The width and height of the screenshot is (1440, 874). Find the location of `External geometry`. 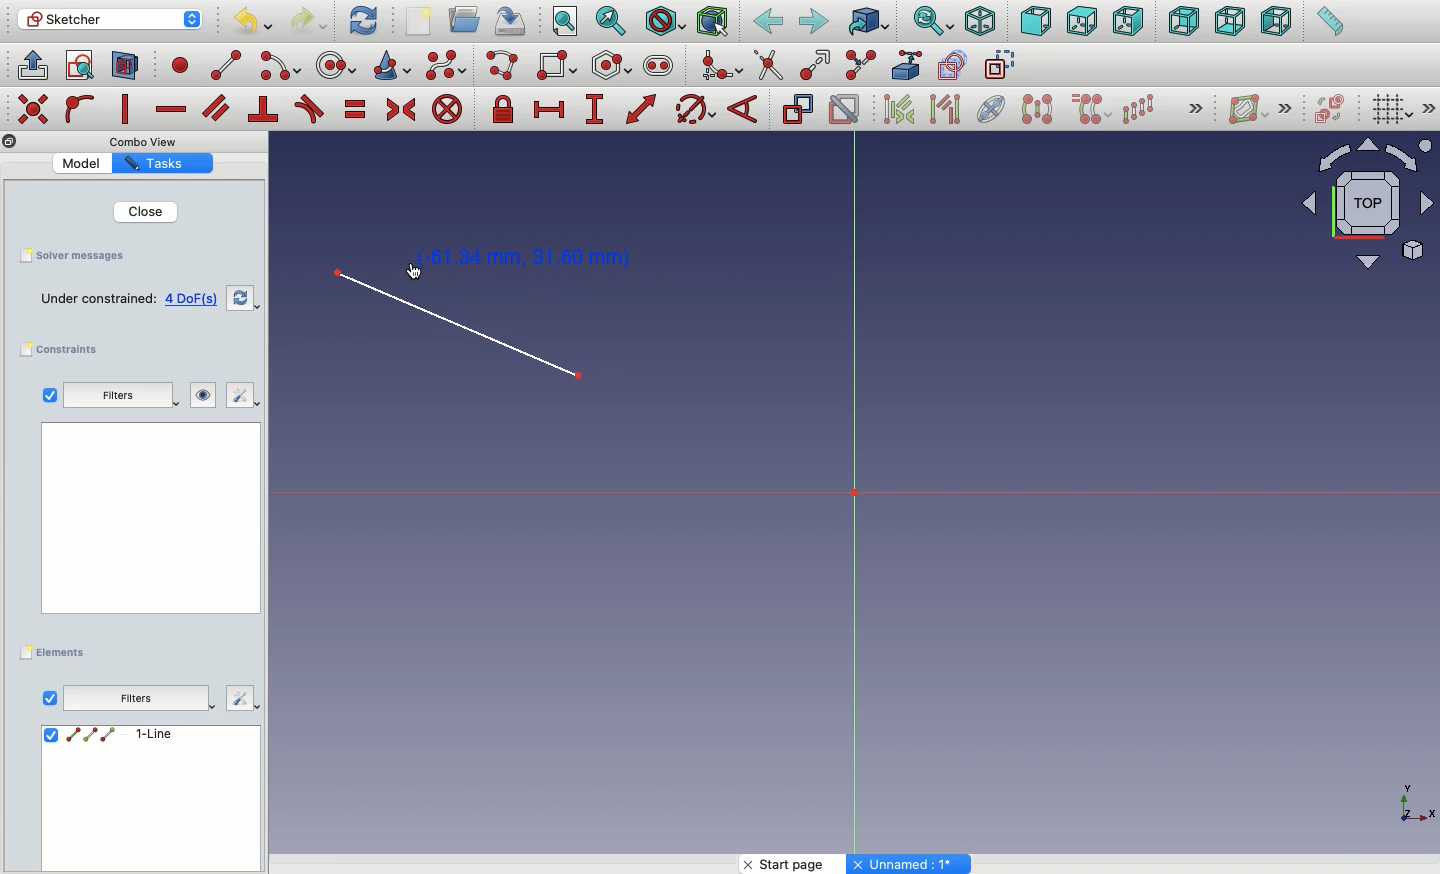

External geometry is located at coordinates (904, 64).